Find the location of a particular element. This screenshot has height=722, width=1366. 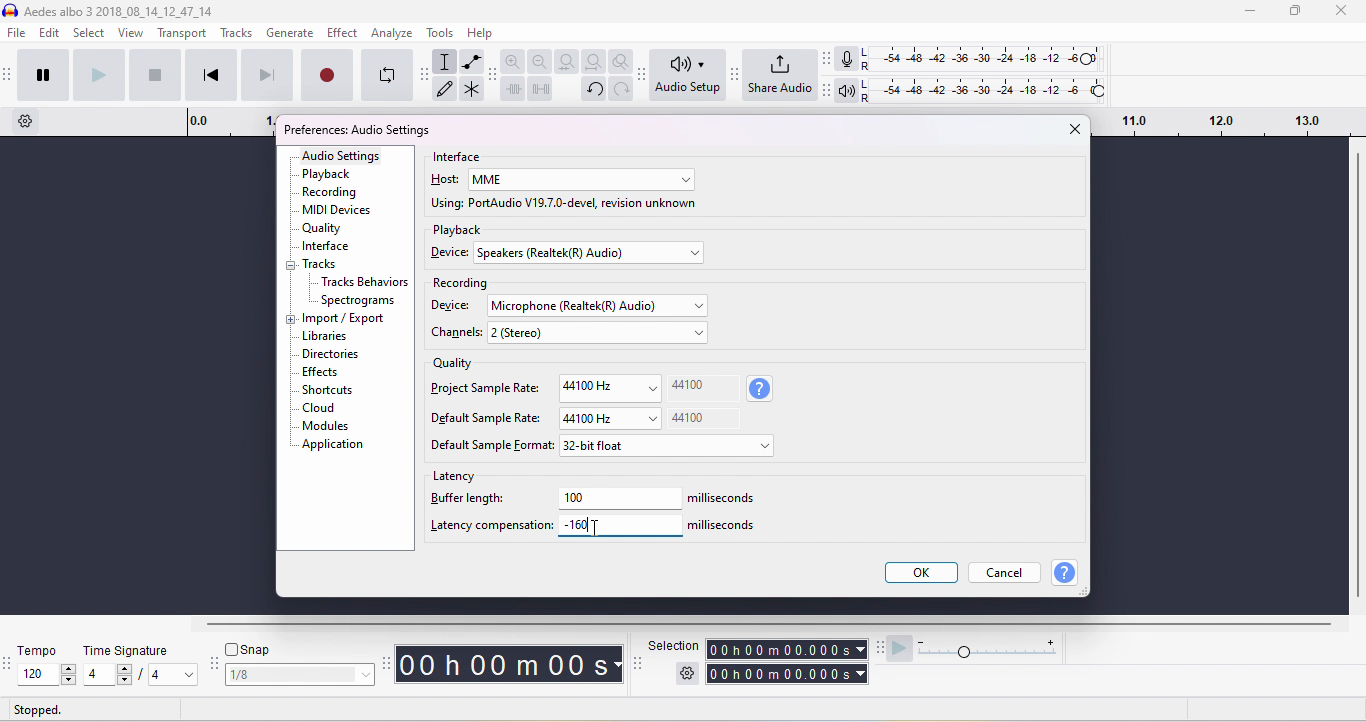

select snapping is located at coordinates (301, 675).